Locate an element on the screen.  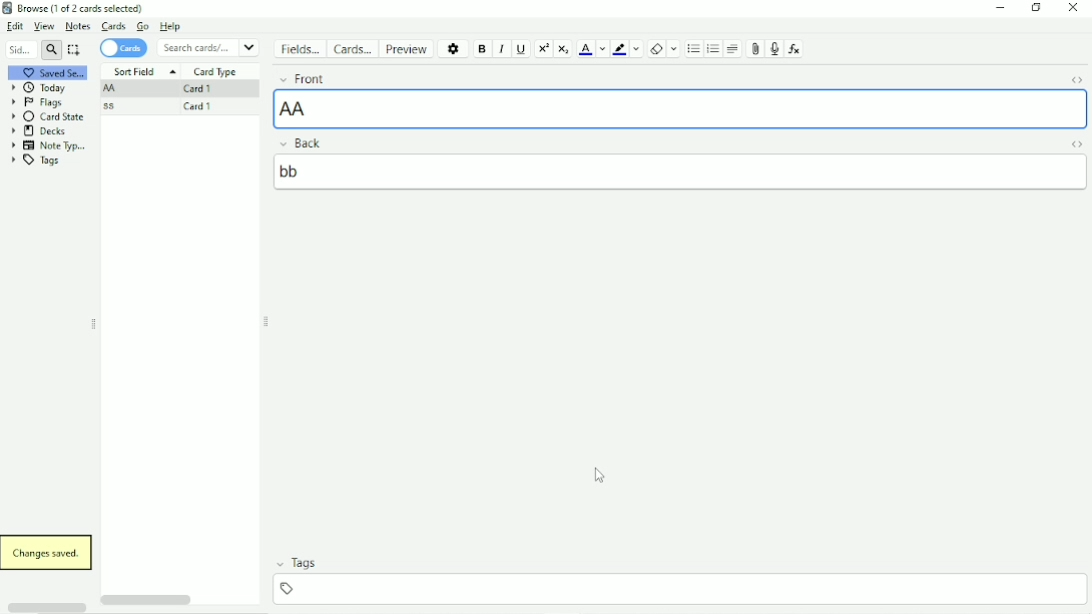
Toggle HTML Editor is located at coordinates (1075, 79).